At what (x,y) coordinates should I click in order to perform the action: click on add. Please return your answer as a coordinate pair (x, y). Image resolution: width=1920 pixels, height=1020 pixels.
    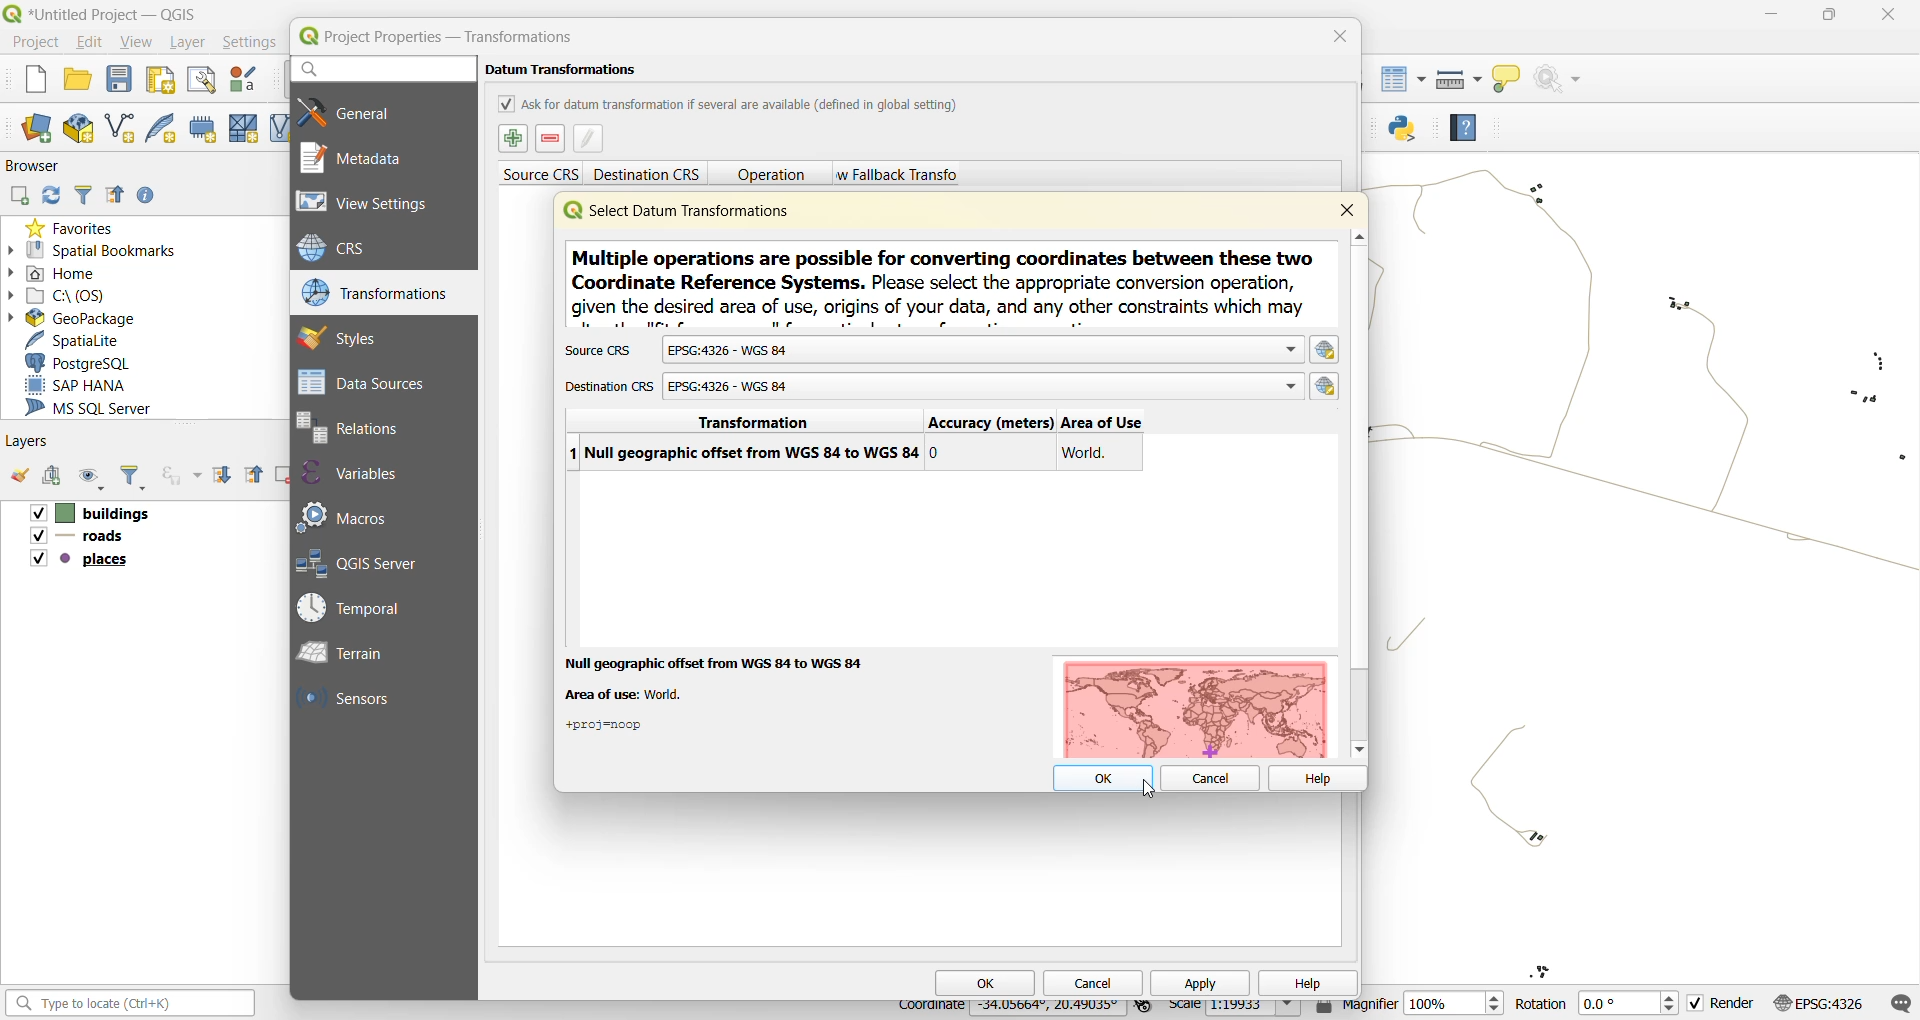
    Looking at the image, I should click on (18, 197).